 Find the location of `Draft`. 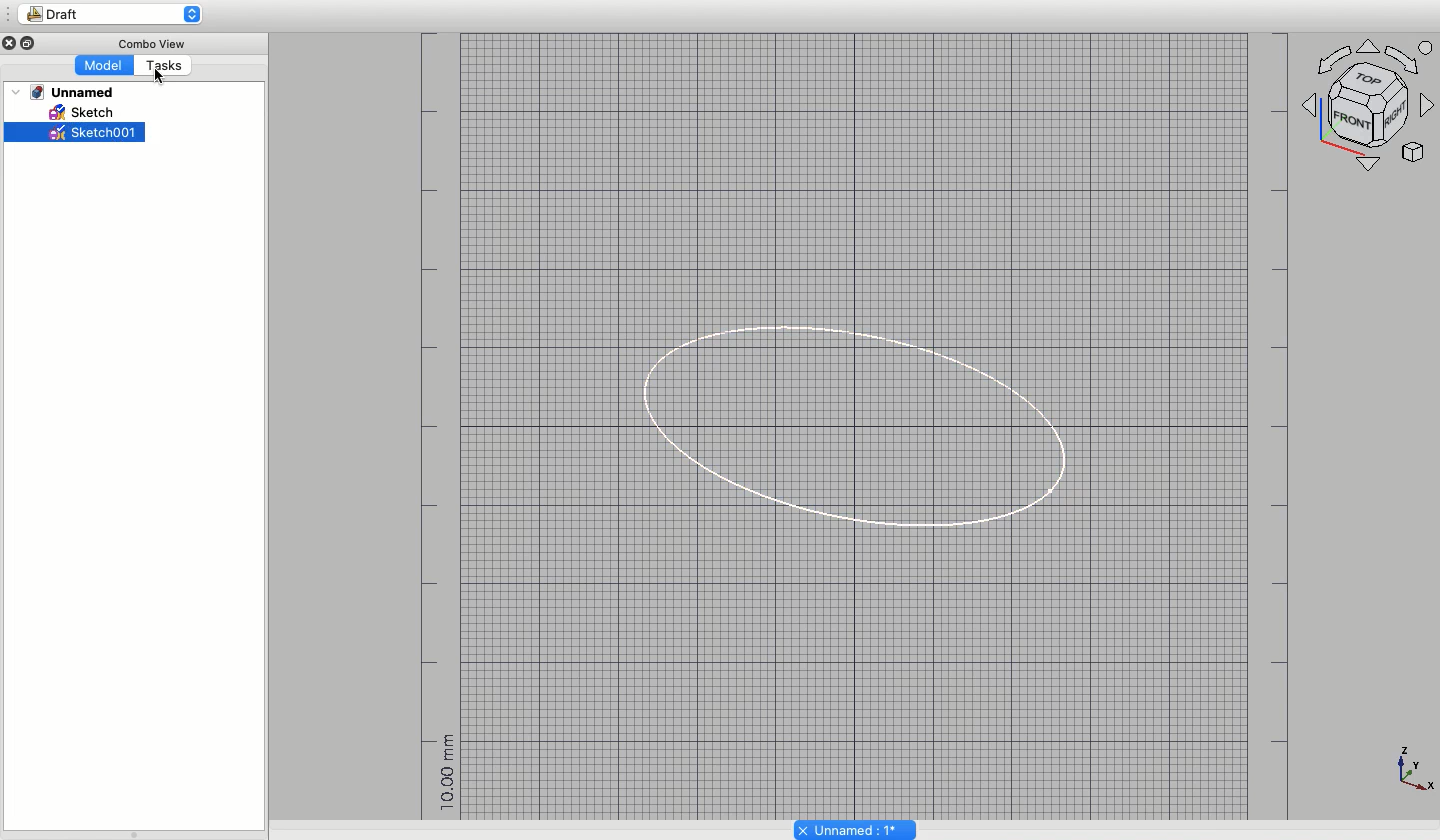

Draft is located at coordinates (120, 15).